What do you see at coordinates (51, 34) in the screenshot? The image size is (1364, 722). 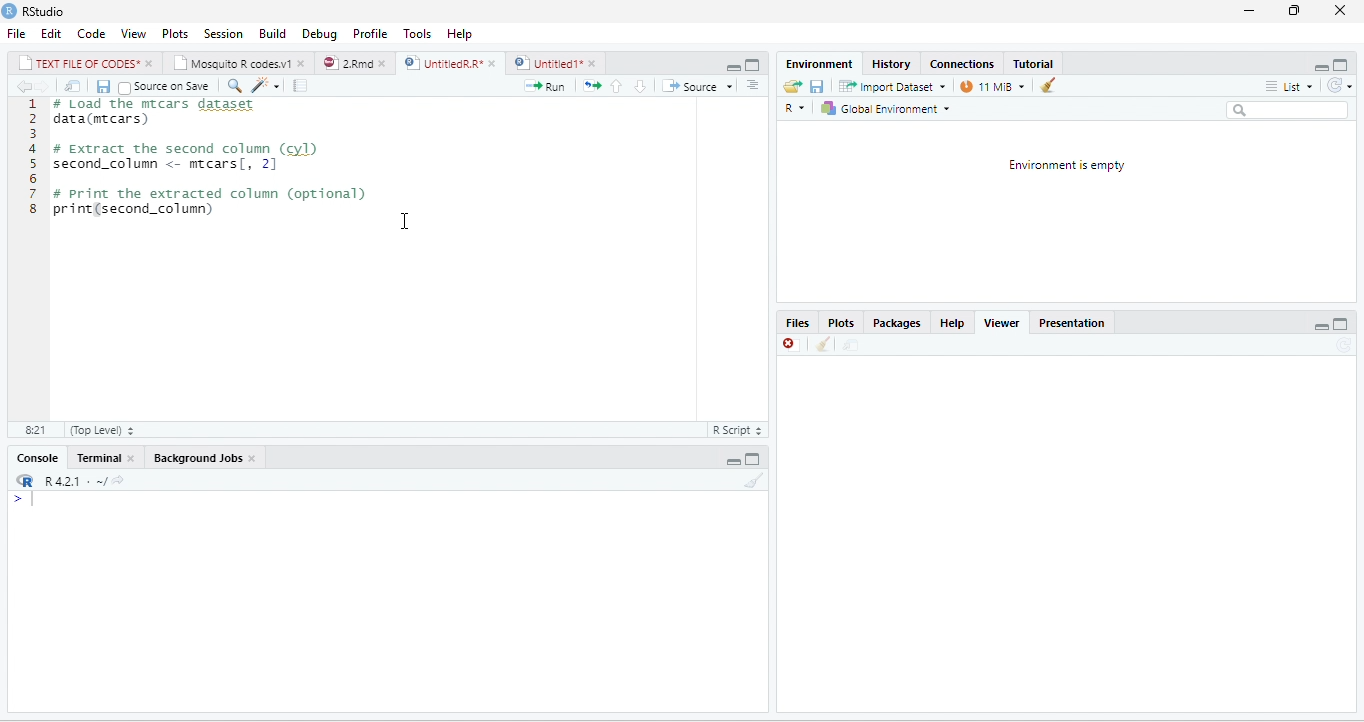 I see `Edit` at bounding box center [51, 34].